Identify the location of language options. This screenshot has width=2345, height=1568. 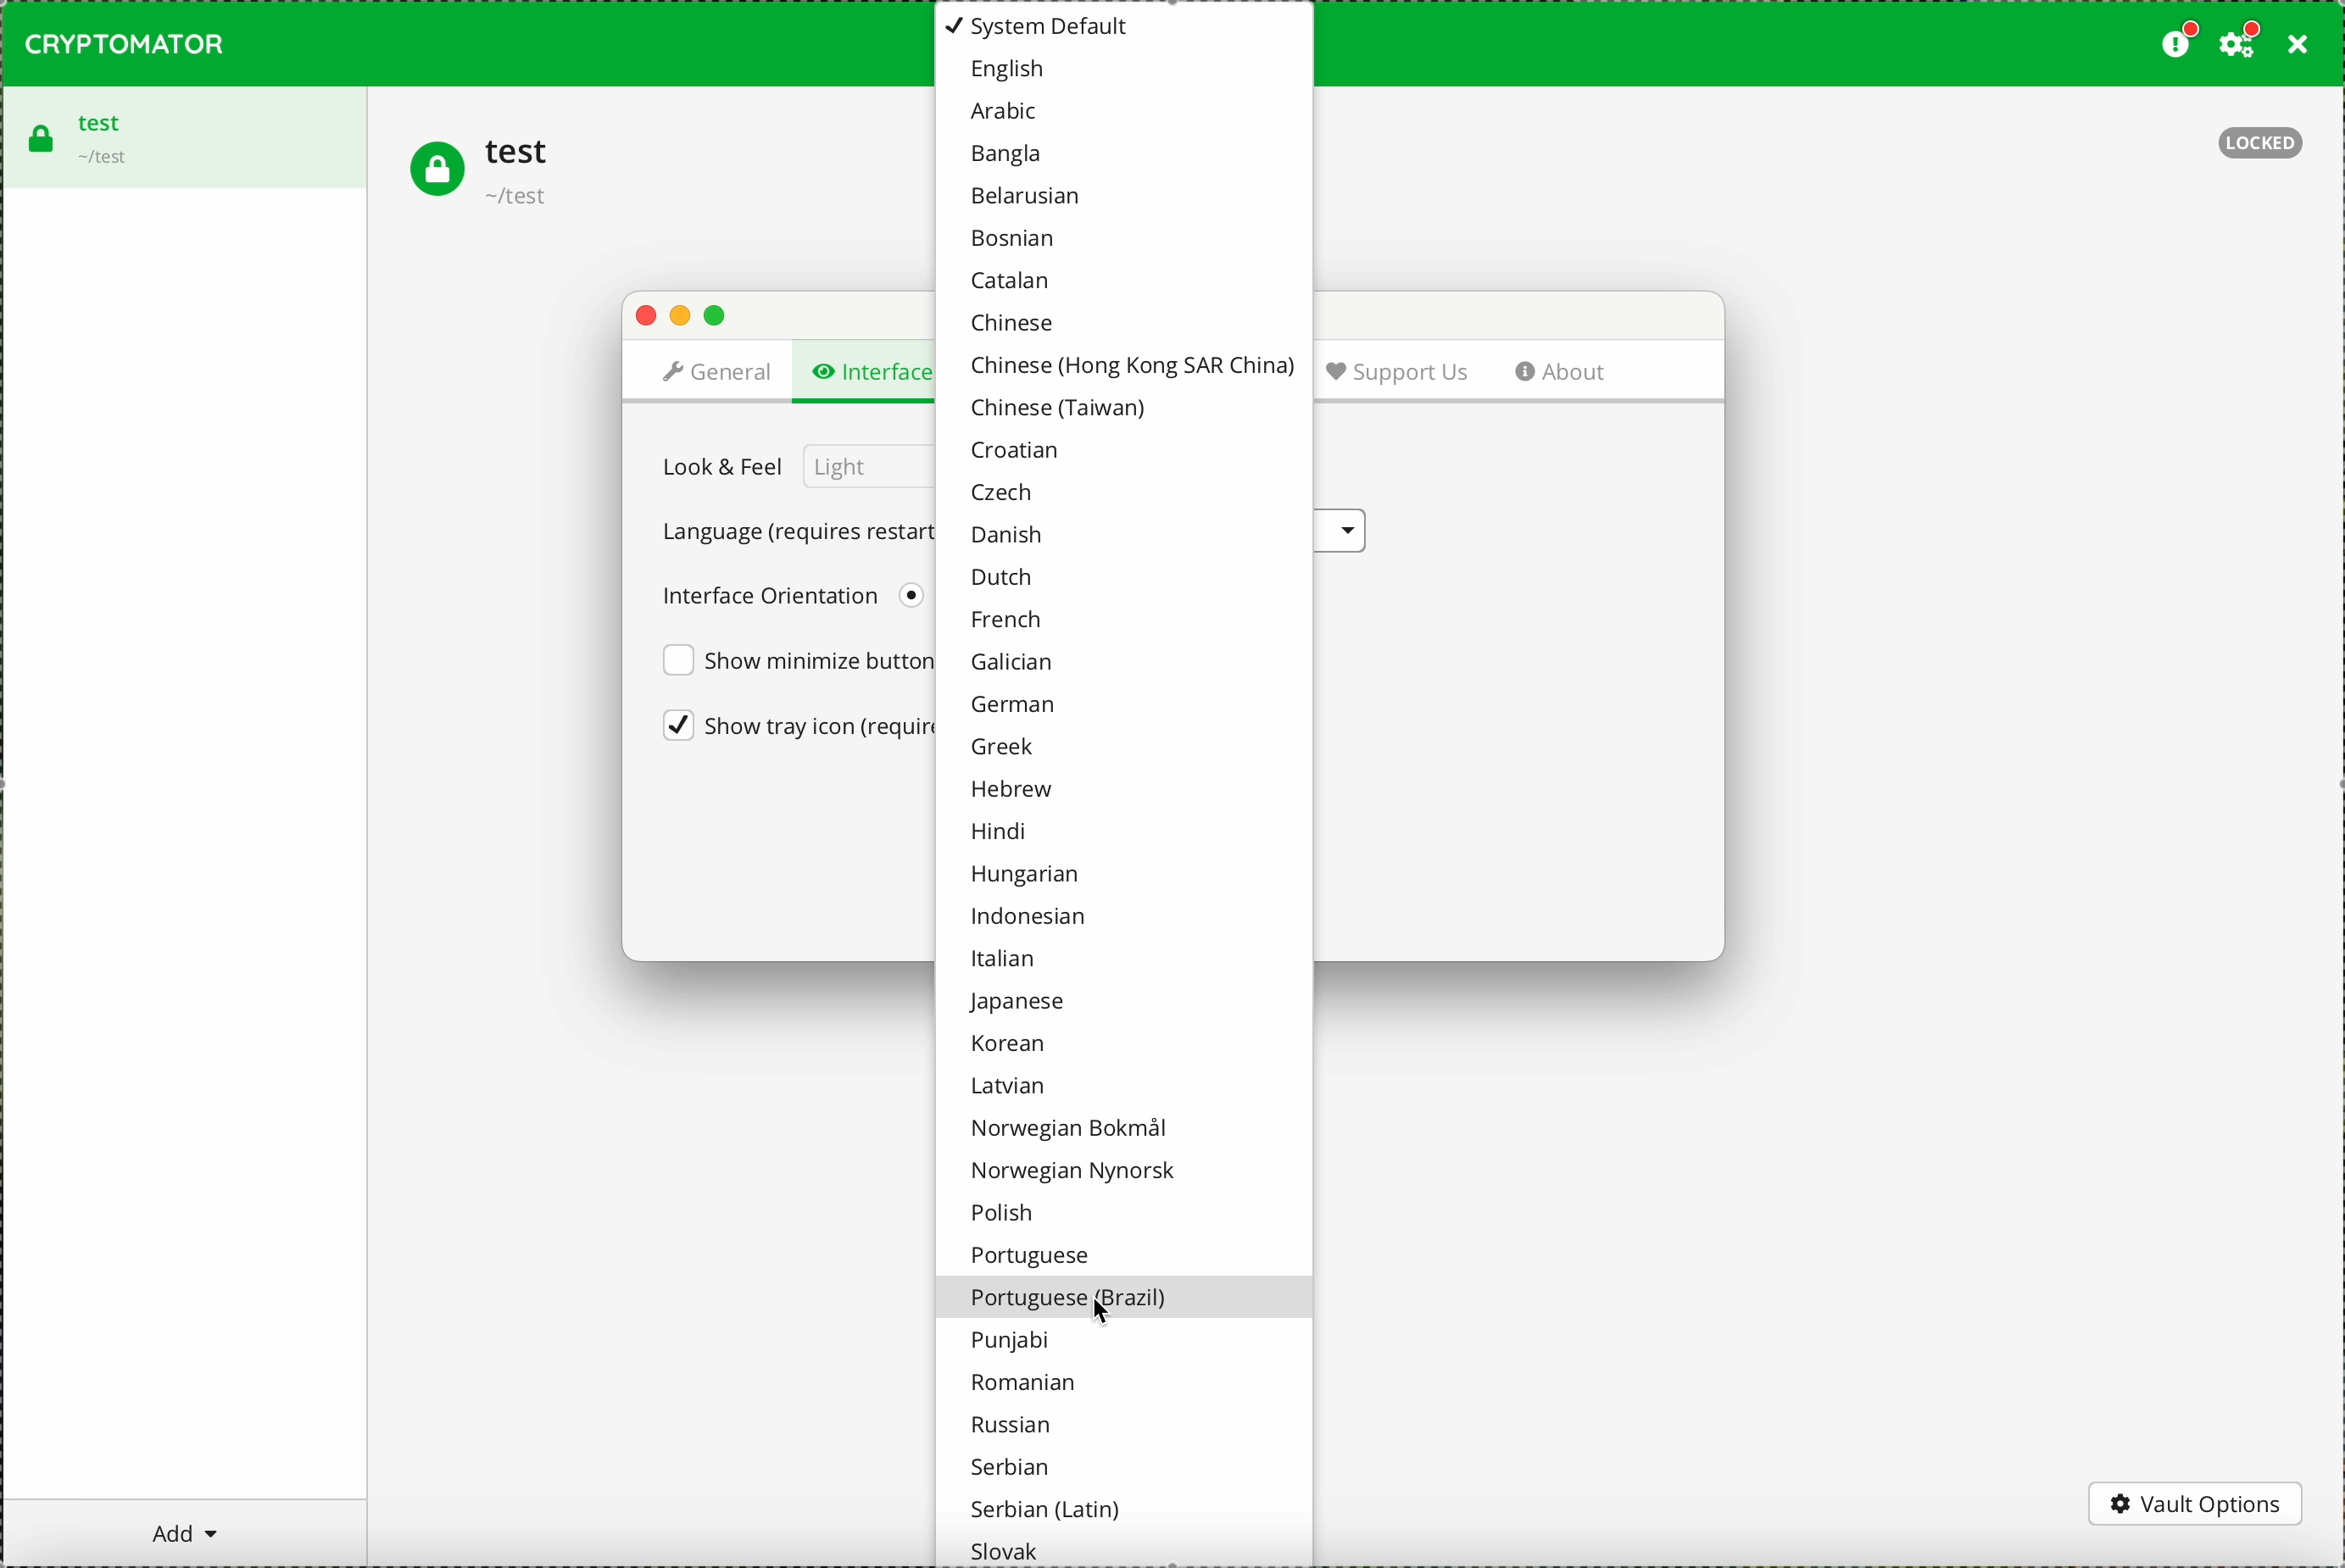
(1344, 529).